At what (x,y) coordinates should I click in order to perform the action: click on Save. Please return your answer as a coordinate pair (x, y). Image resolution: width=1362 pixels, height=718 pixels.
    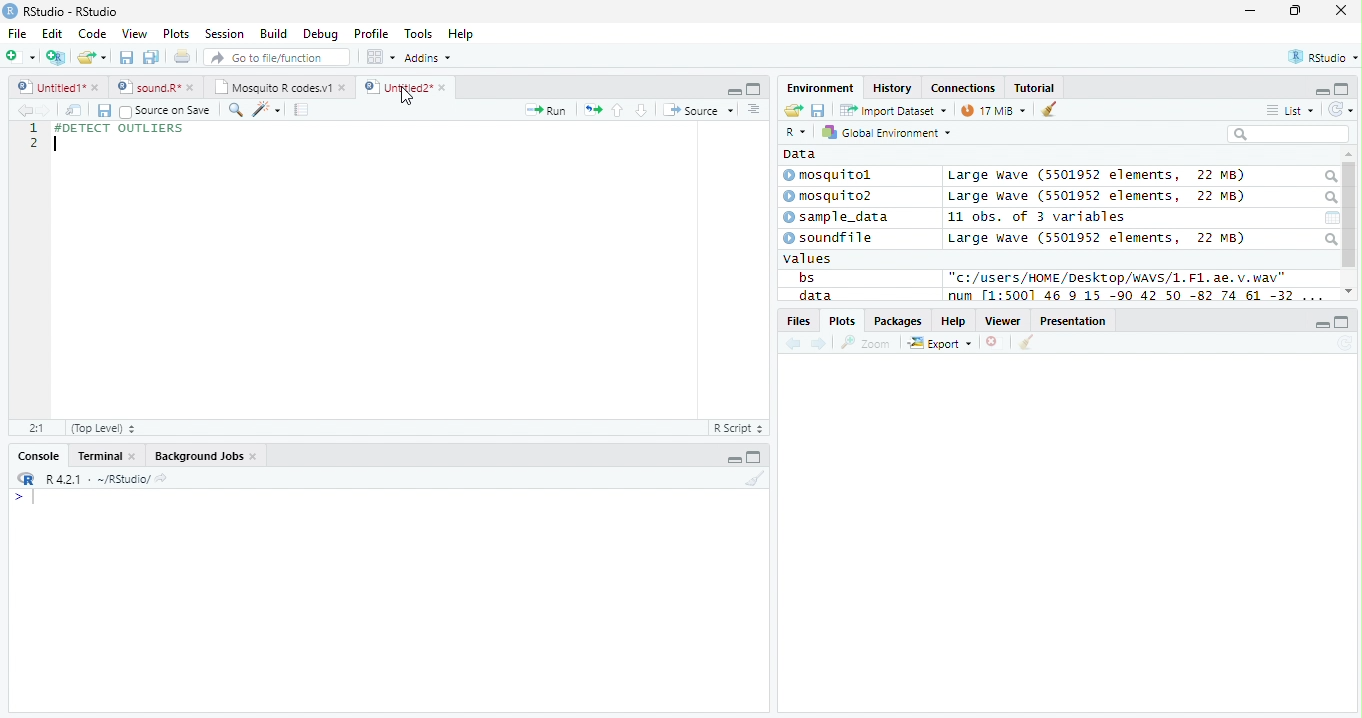
    Looking at the image, I should click on (818, 110).